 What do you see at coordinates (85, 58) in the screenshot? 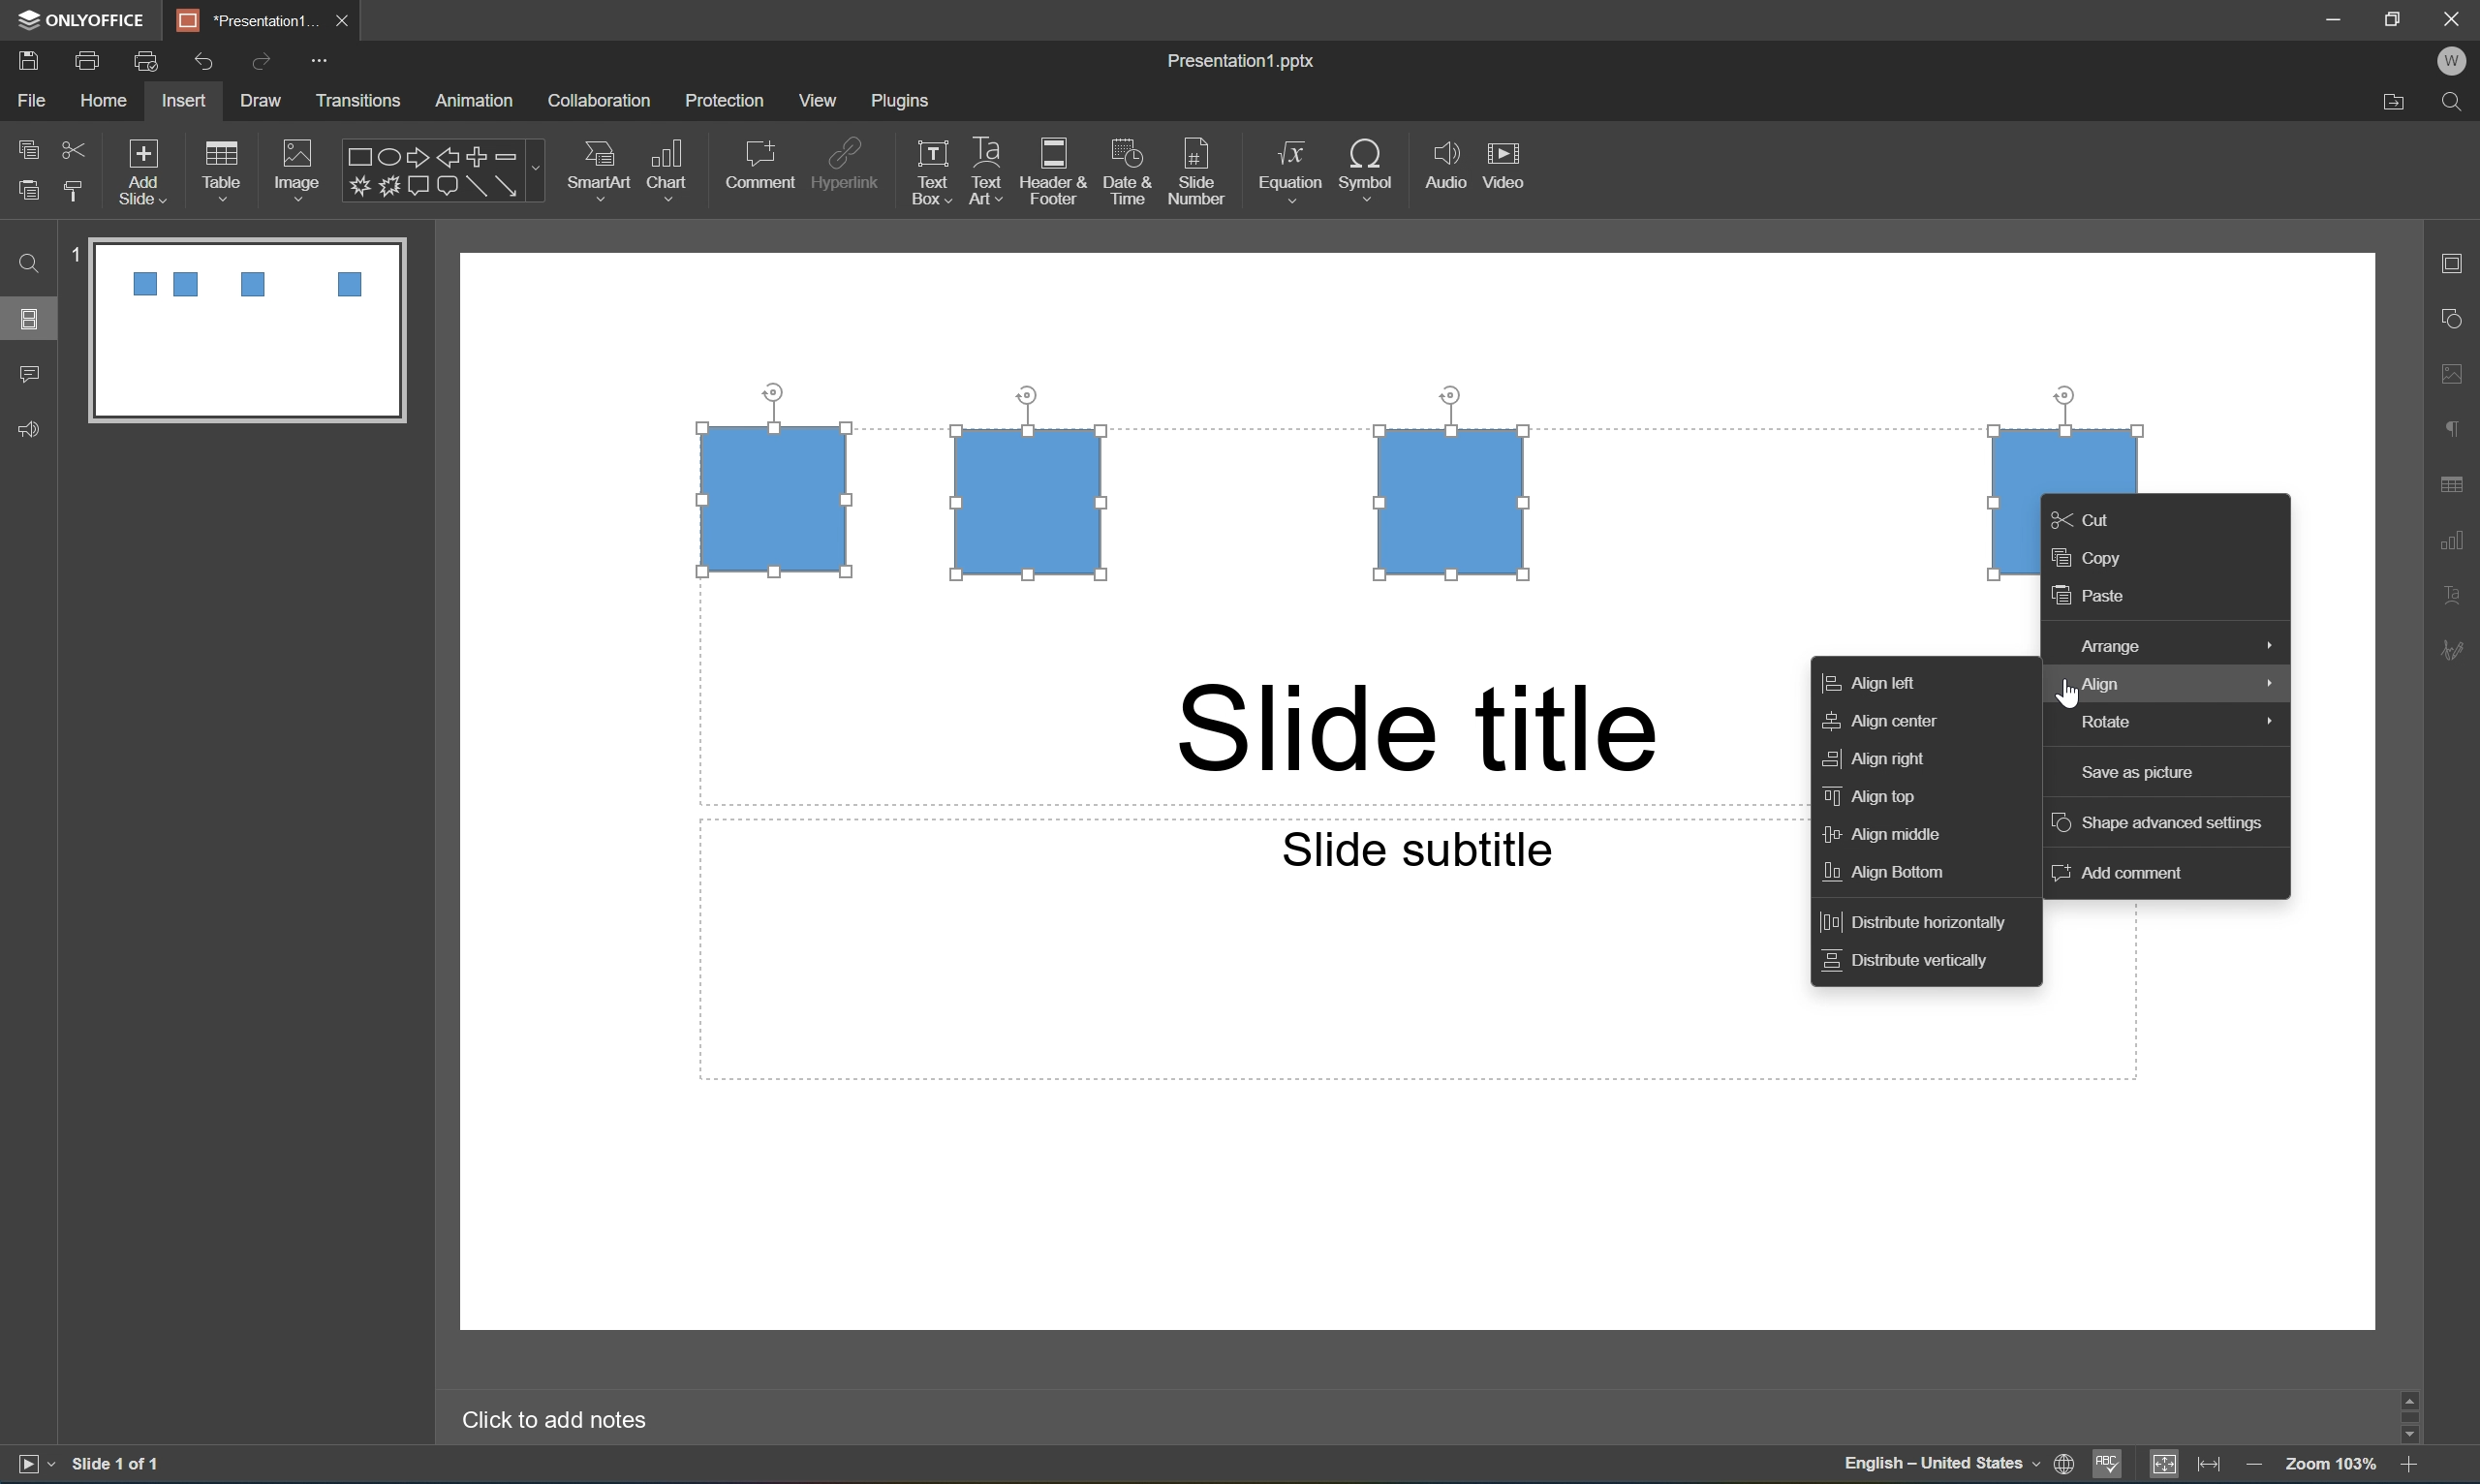
I see `print` at bounding box center [85, 58].